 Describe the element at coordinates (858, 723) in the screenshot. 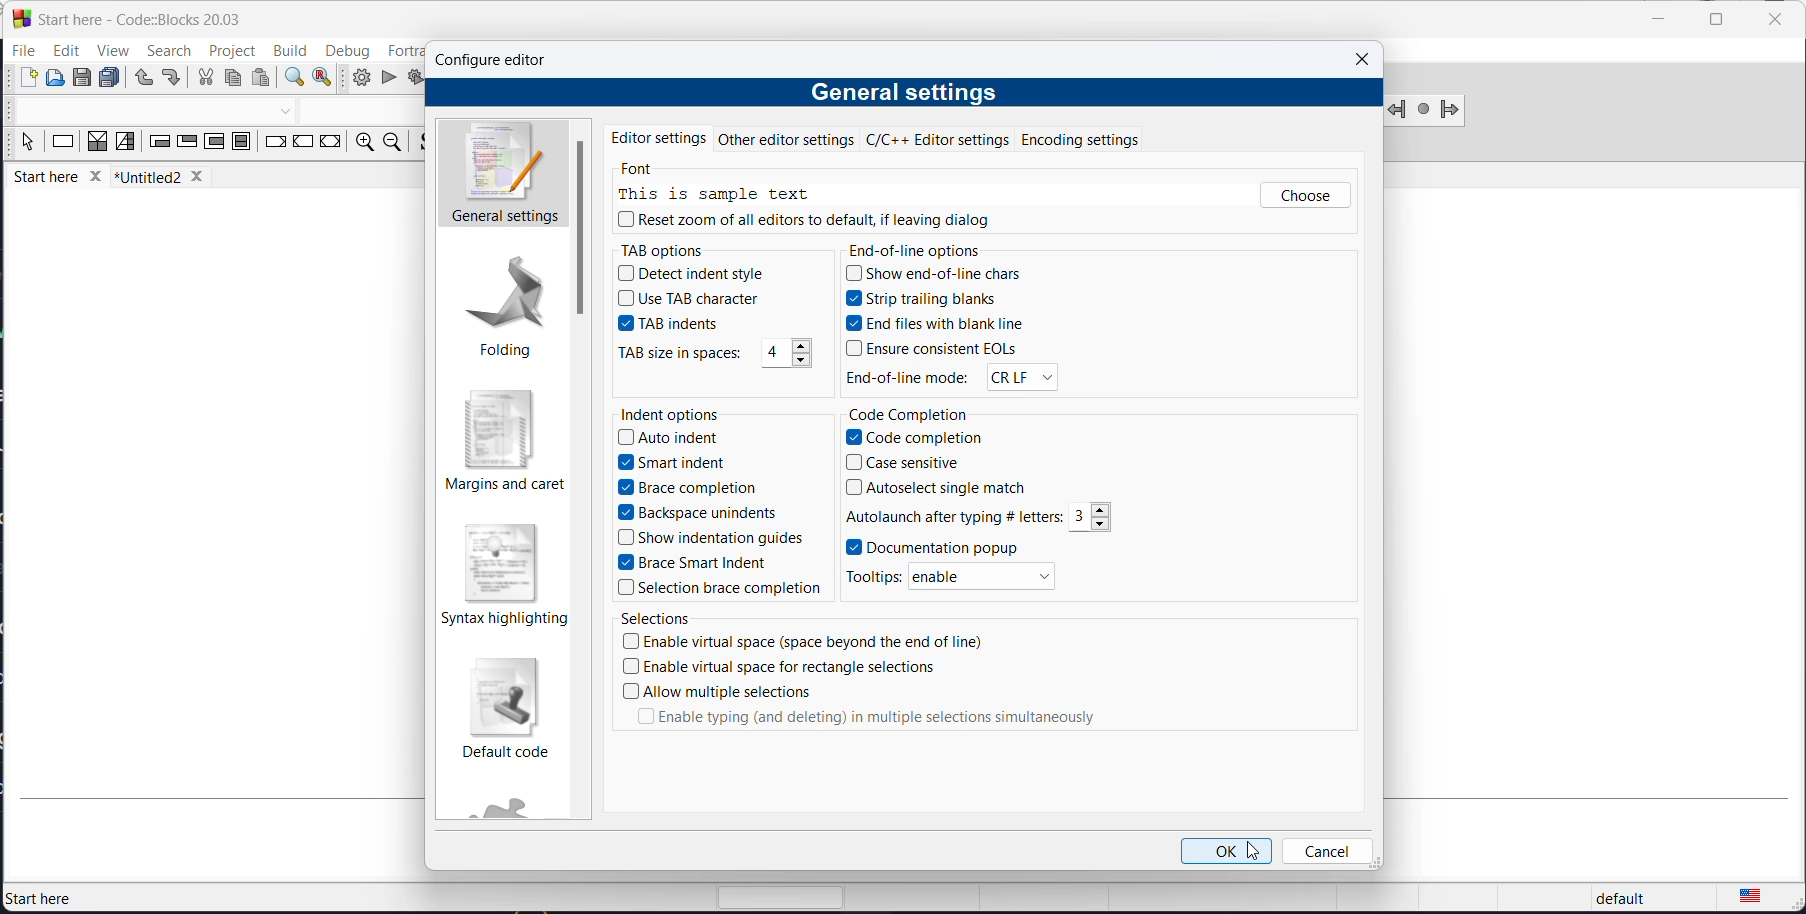

I see `enable typing checkbox` at that location.